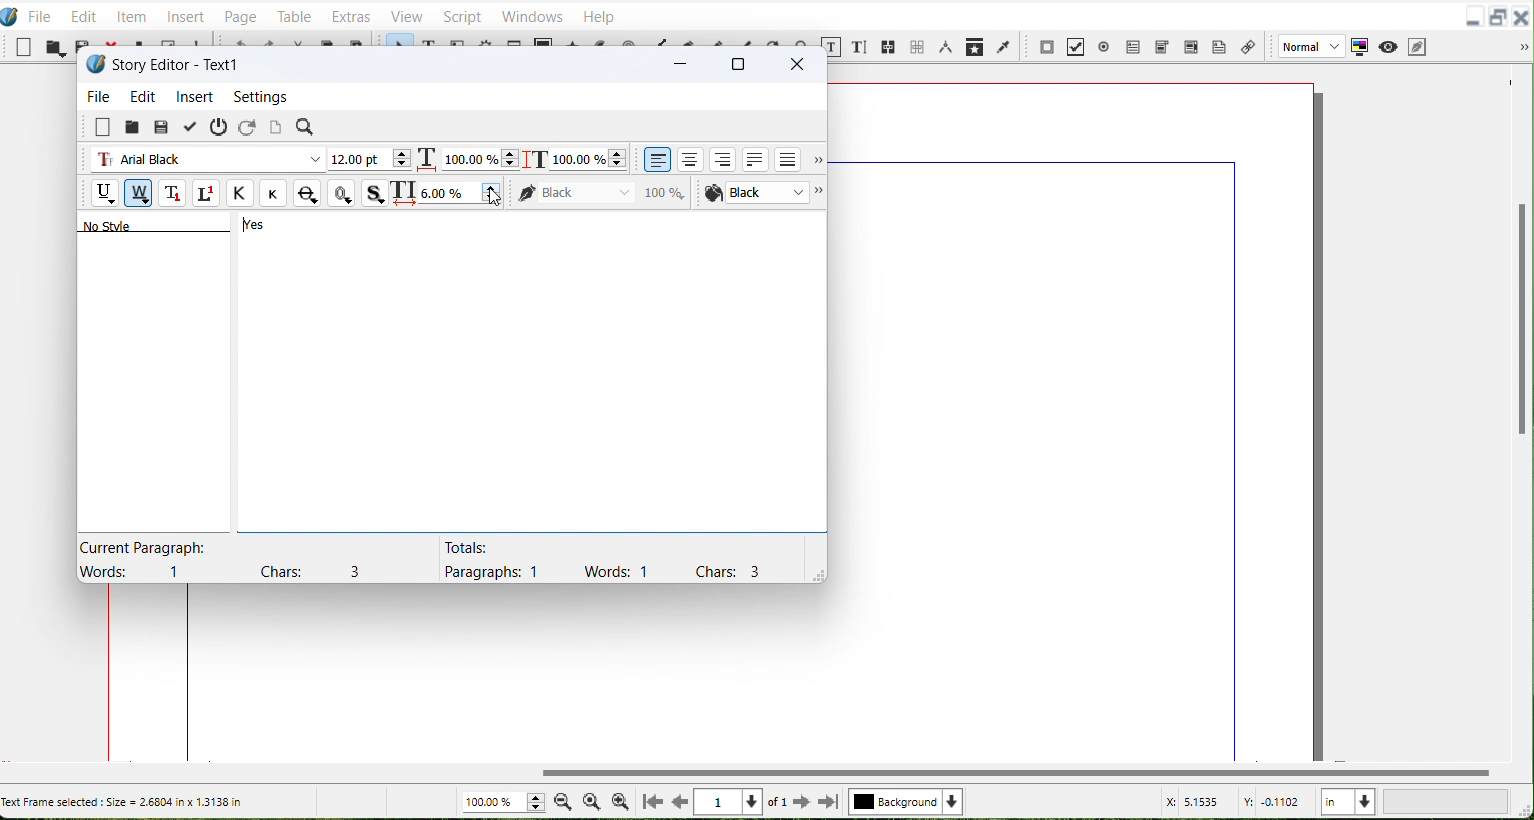  What do you see at coordinates (102, 194) in the screenshot?
I see `Underline` at bounding box center [102, 194].